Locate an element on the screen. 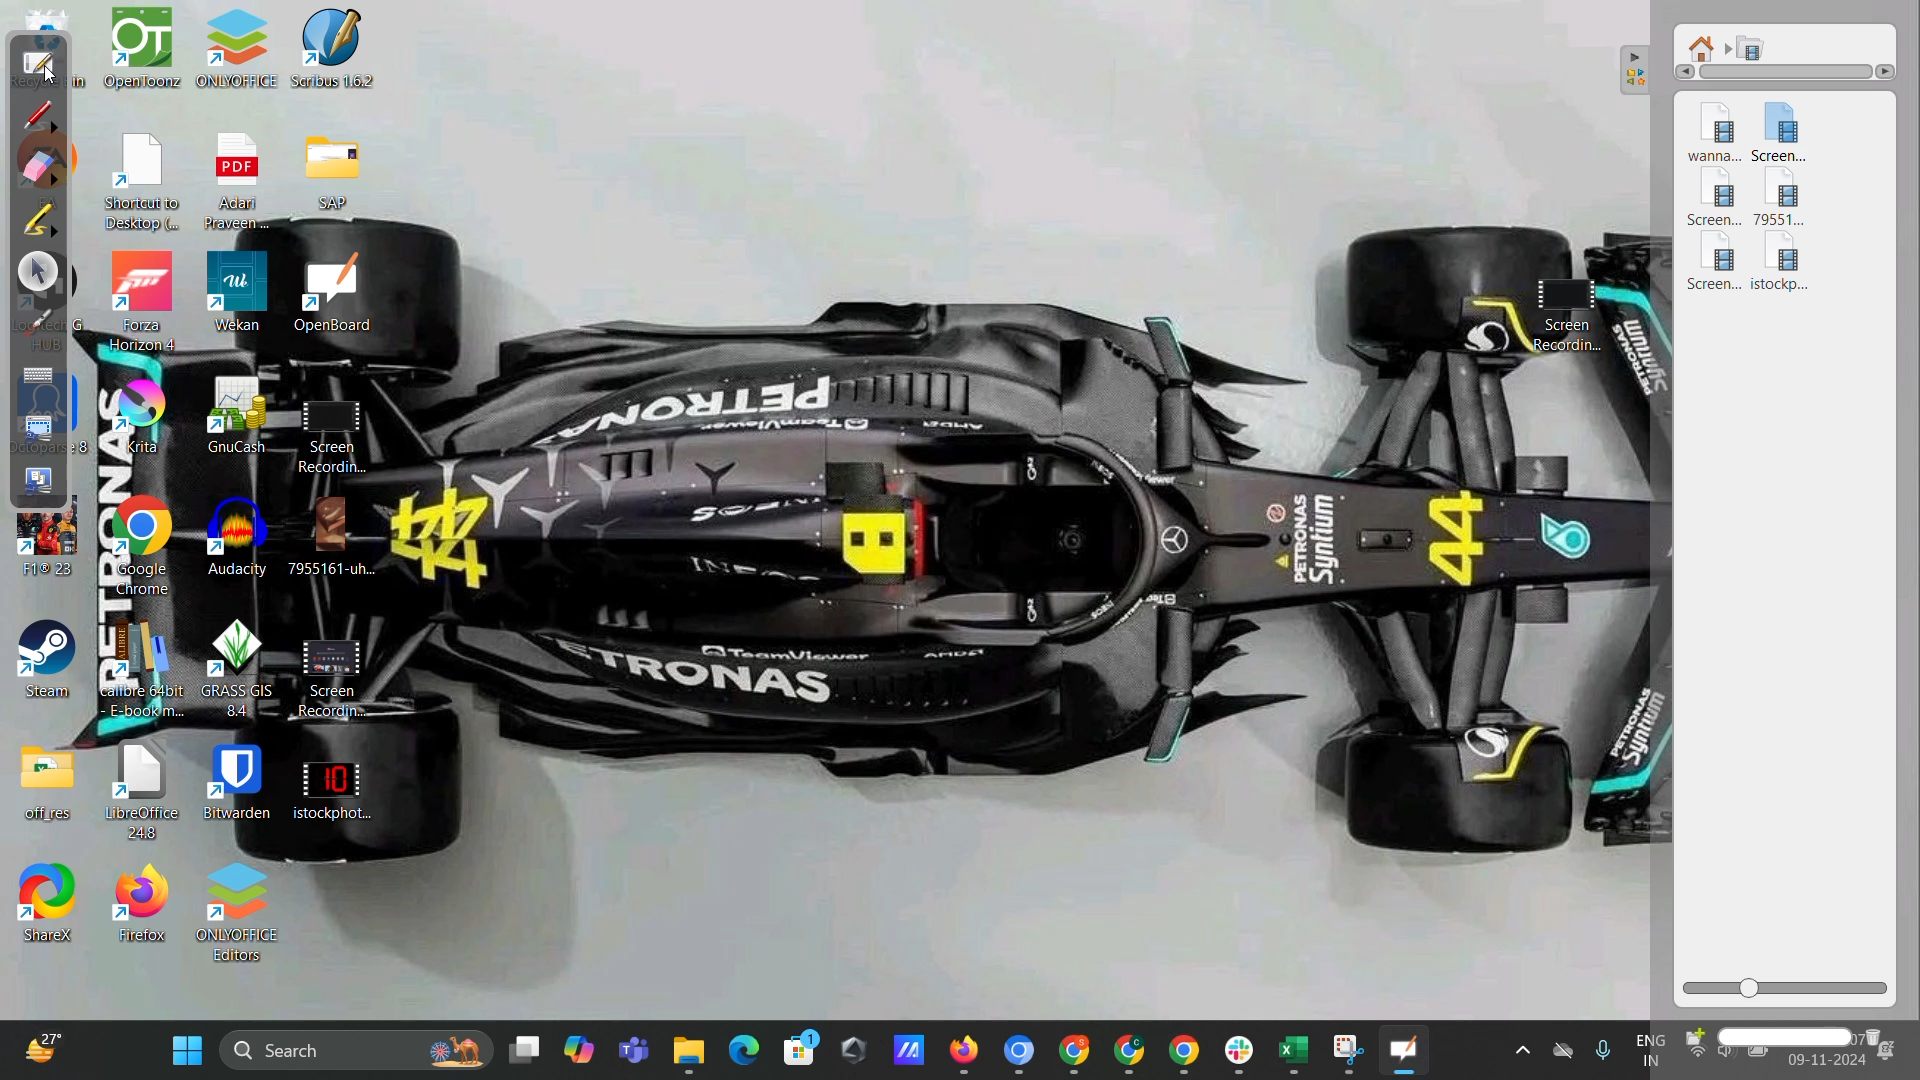 The image size is (1920, 1080). Screen Recording is located at coordinates (1567, 319).